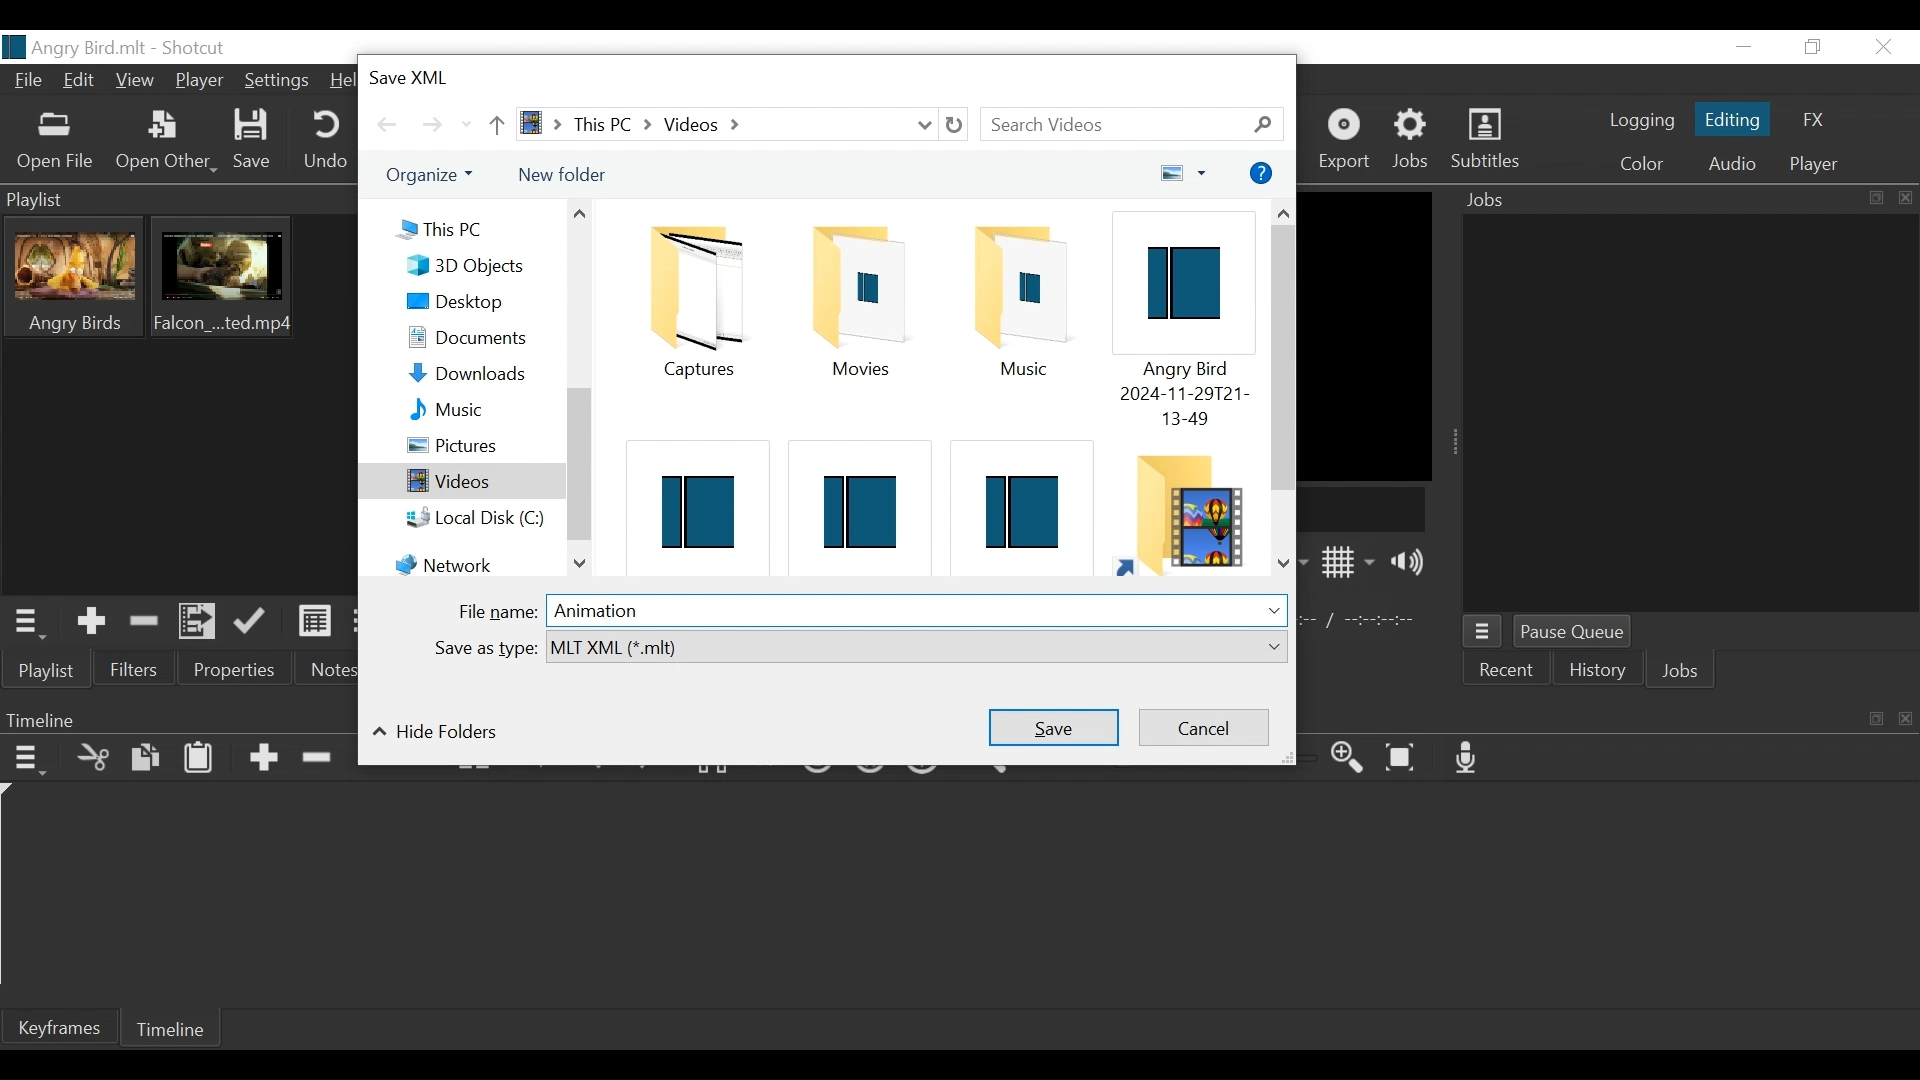 The width and height of the screenshot is (1920, 1080). What do you see at coordinates (1413, 563) in the screenshot?
I see `Show volume control` at bounding box center [1413, 563].